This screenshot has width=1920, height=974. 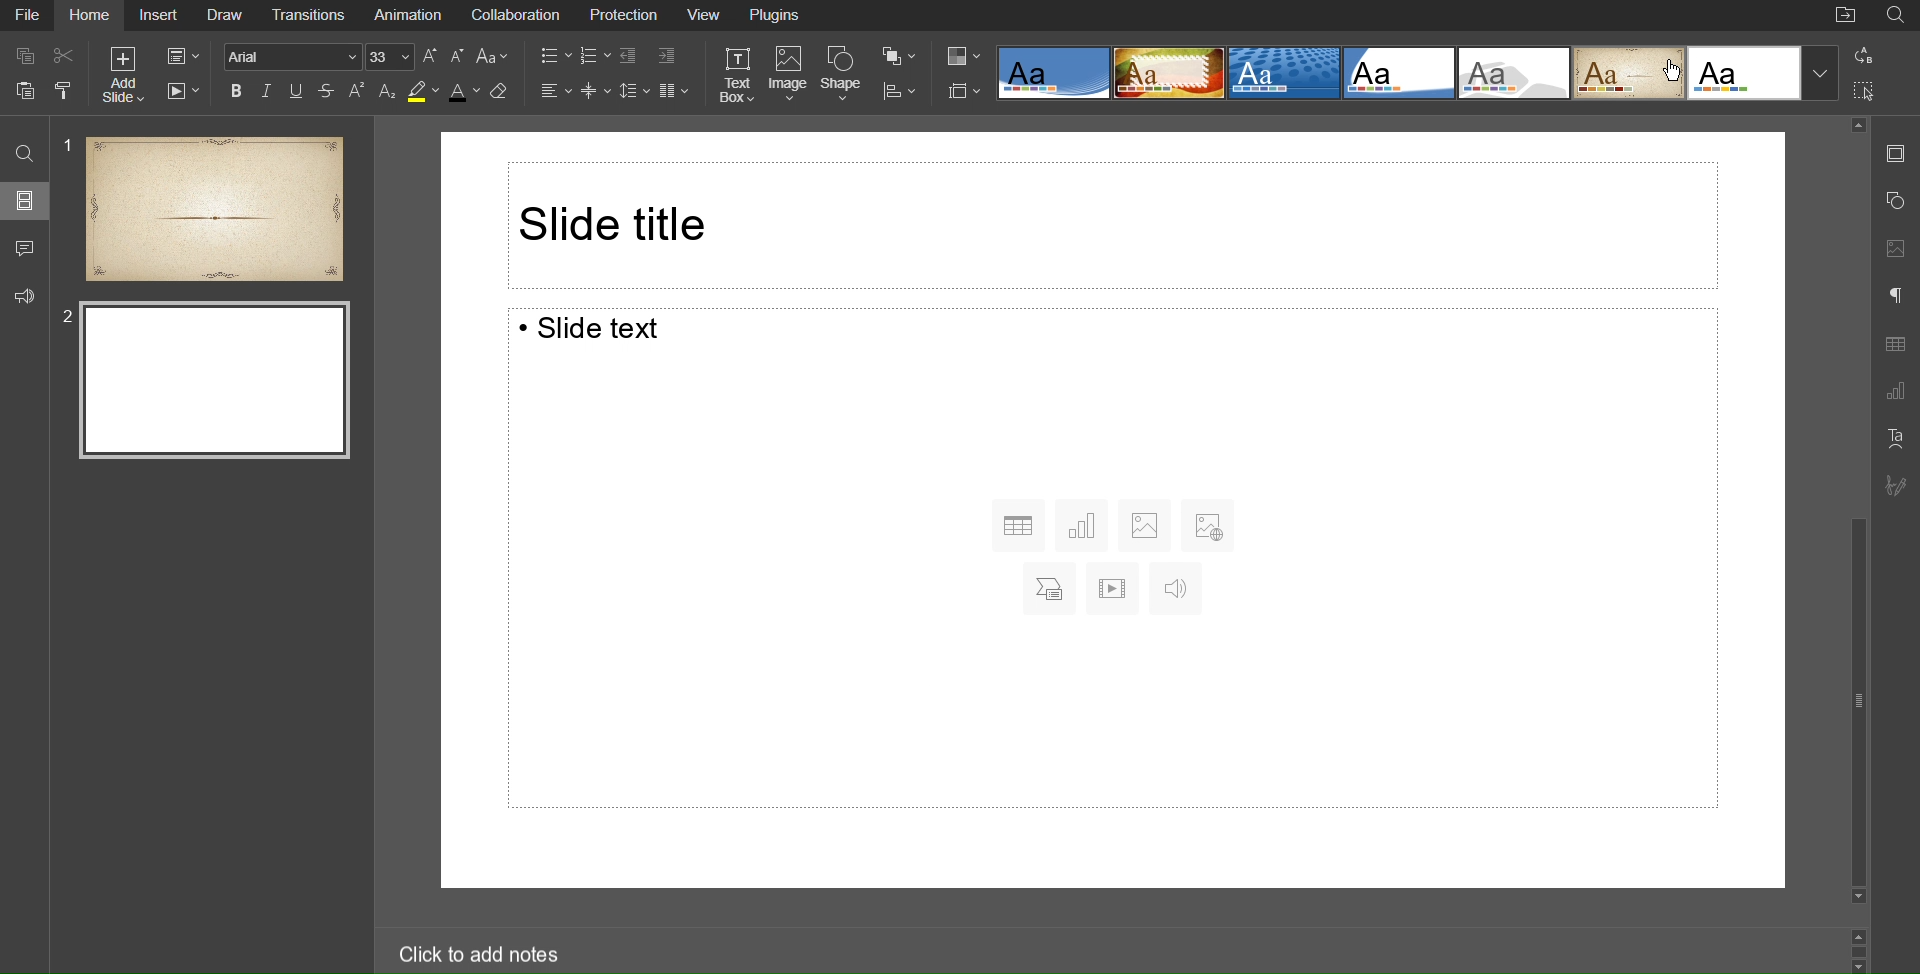 What do you see at coordinates (320, 58) in the screenshot?
I see `Font Settings` at bounding box center [320, 58].